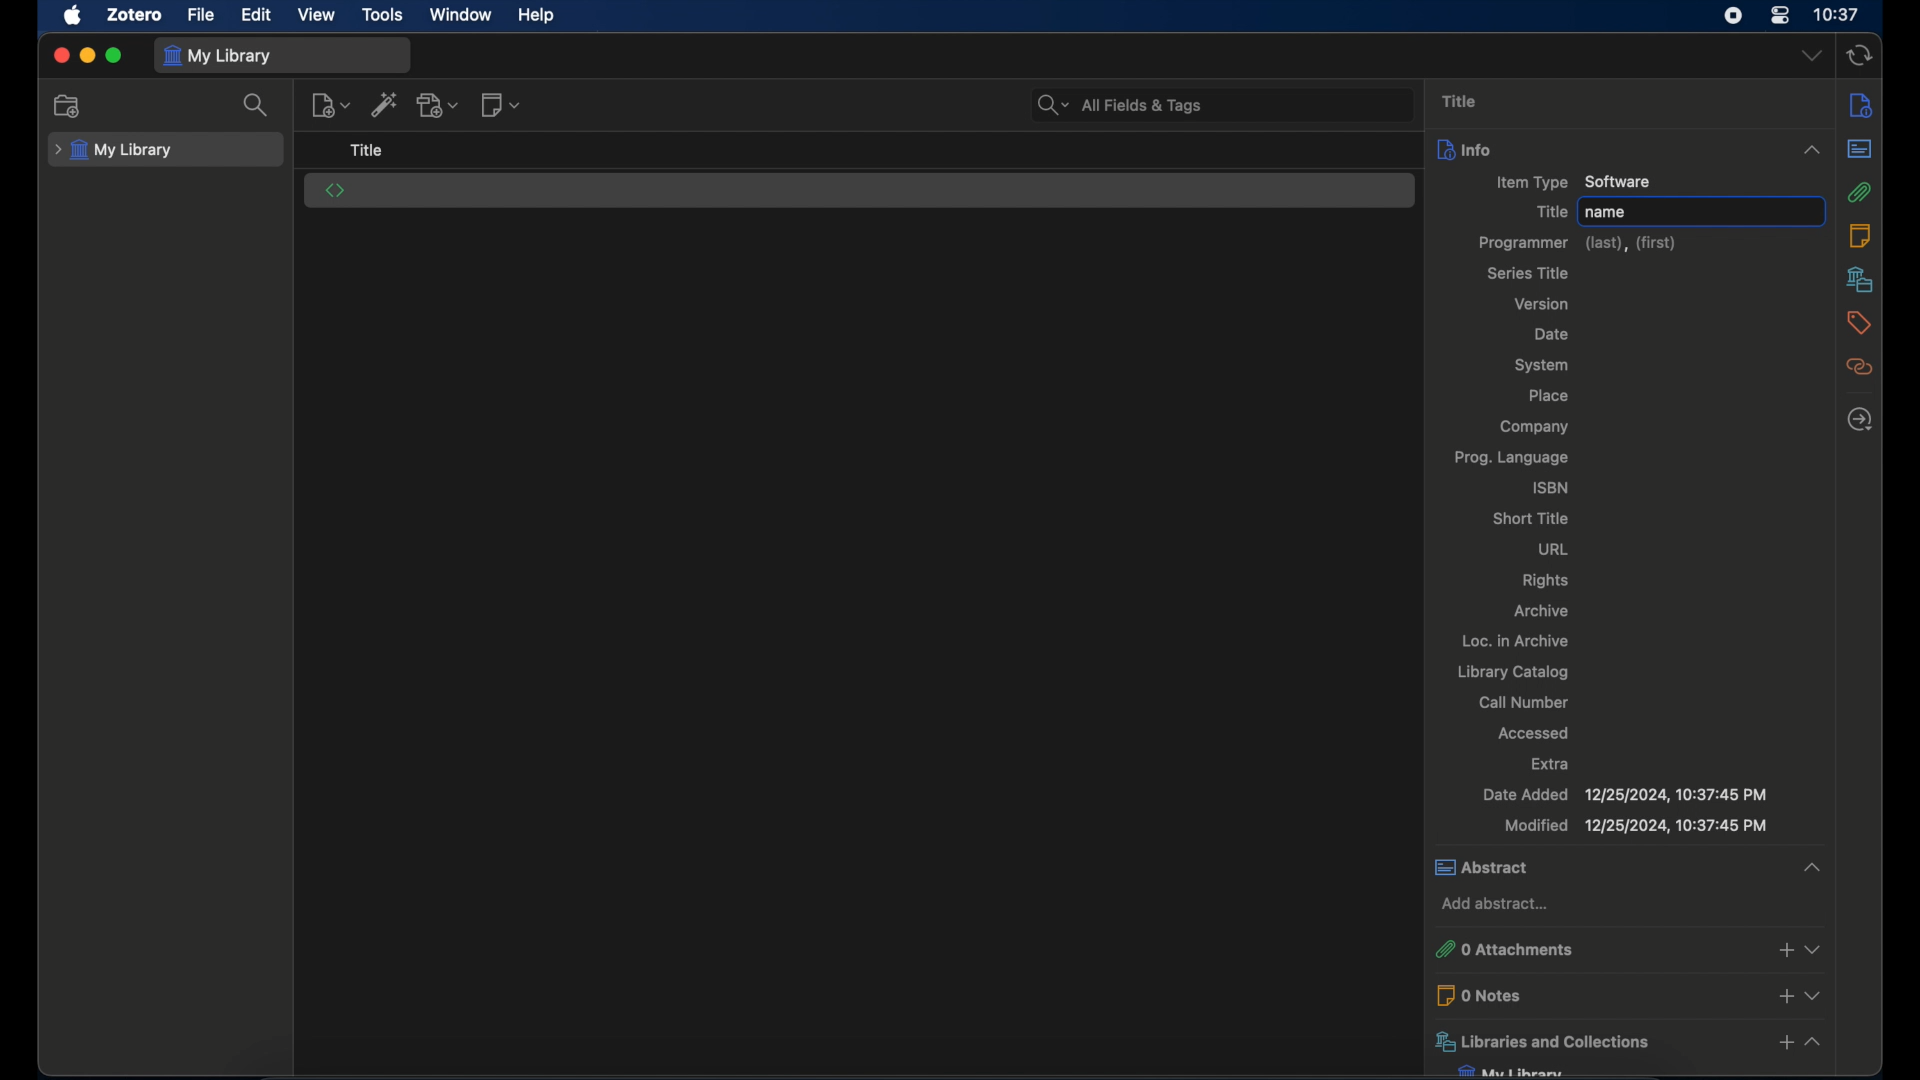 The width and height of the screenshot is (1920, 1080). Describe the element at coordinates (1547, 582) in the screenshot. I see `rights` at that location.